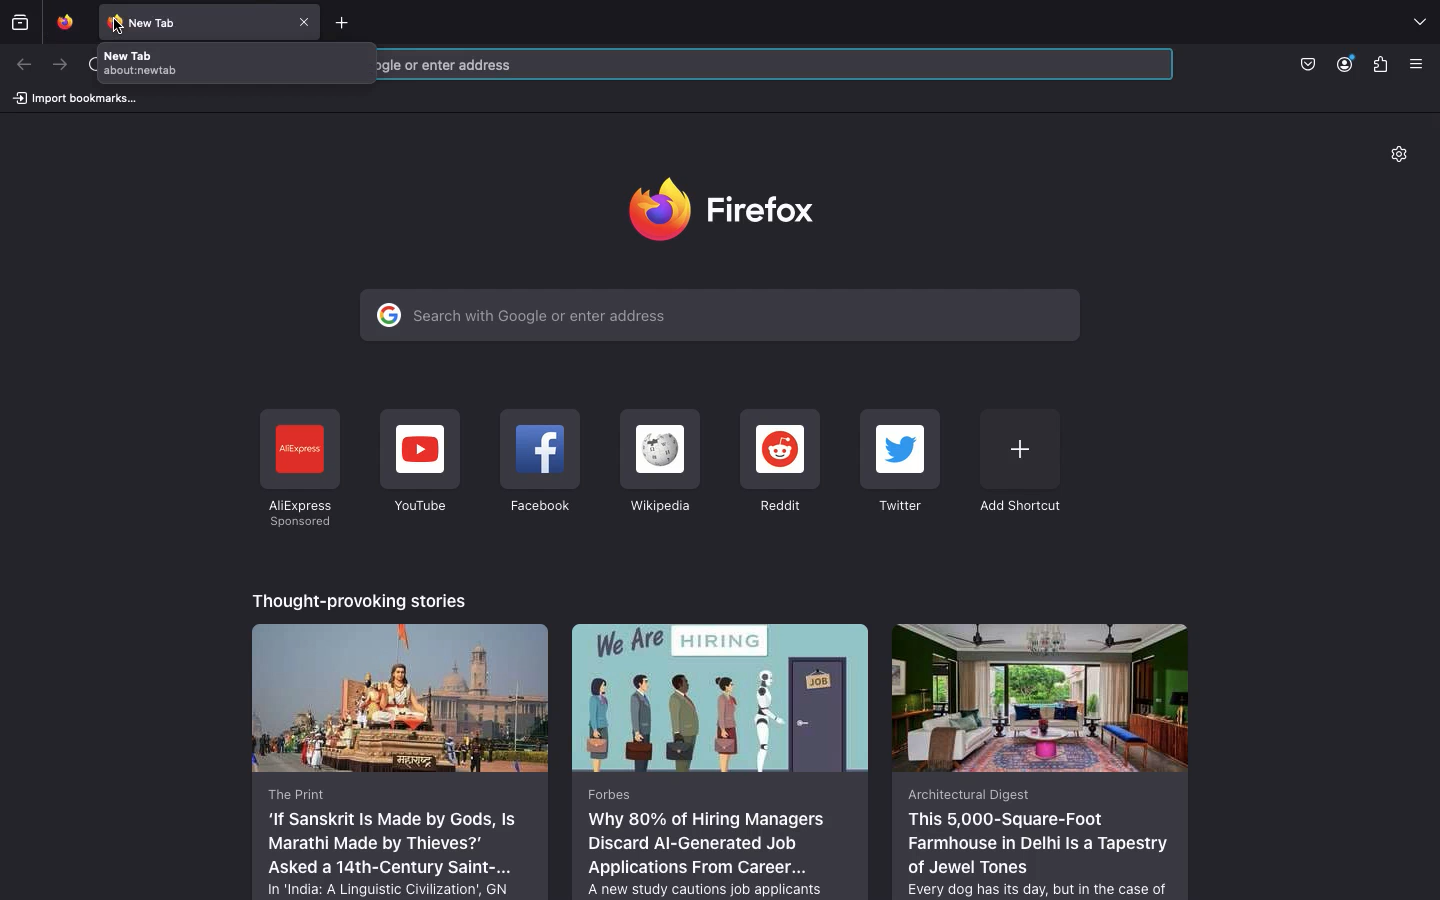 The height and width of the screenshot is (900, 1440). I want to click on Search bar, so click(781, 63).